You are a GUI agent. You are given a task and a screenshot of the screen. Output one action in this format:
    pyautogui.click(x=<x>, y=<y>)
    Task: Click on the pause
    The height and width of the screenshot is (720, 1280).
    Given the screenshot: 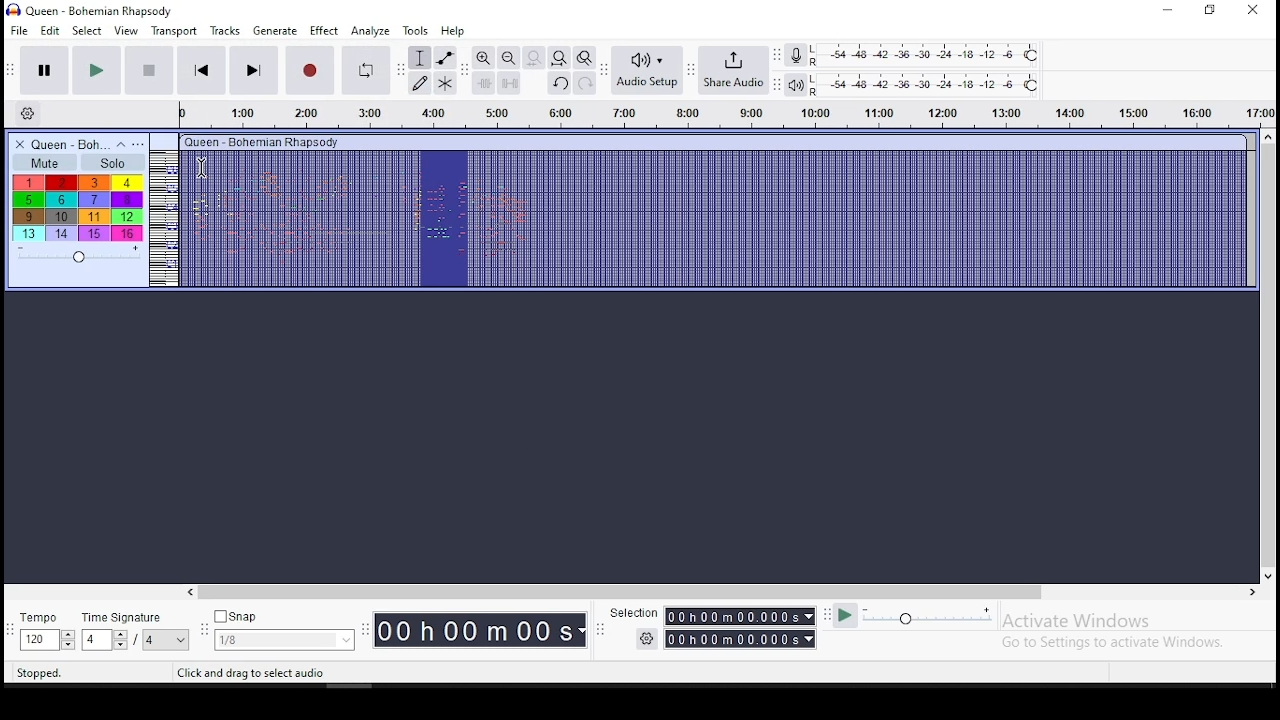 What is the action you would take?
    pyautogui.click(x=40, y=69)
    